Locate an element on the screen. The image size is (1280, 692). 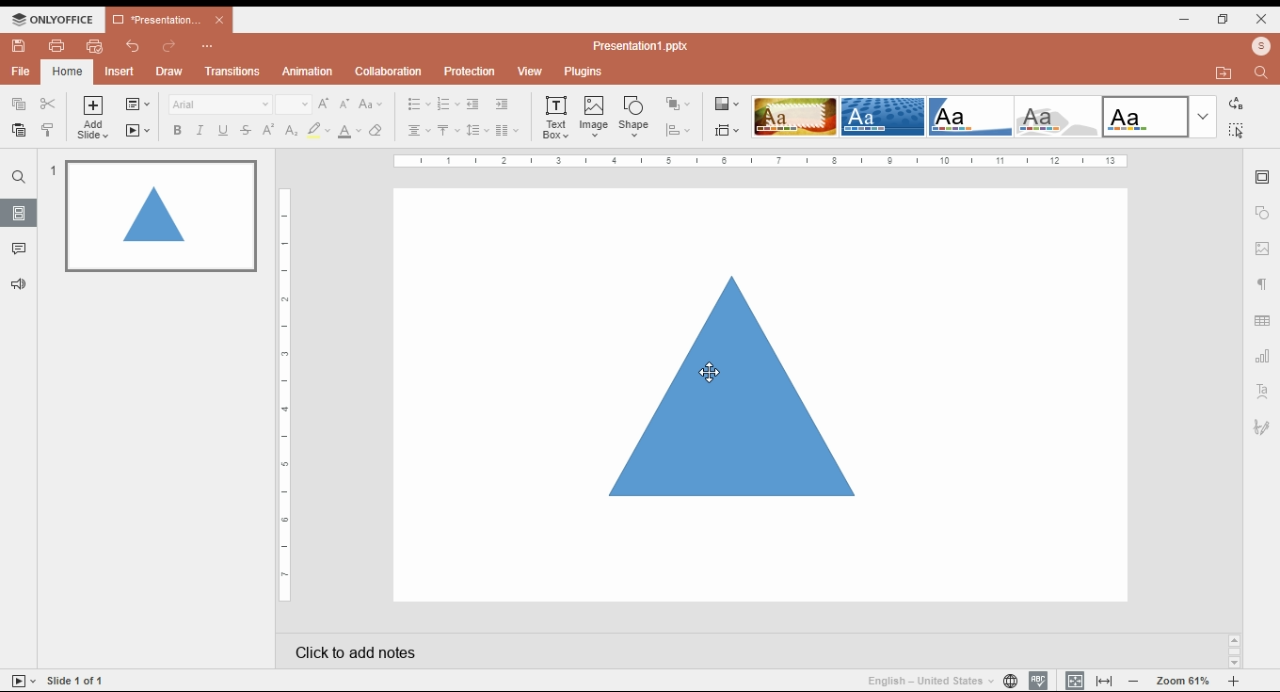
font is located at coordinates (220, 105).